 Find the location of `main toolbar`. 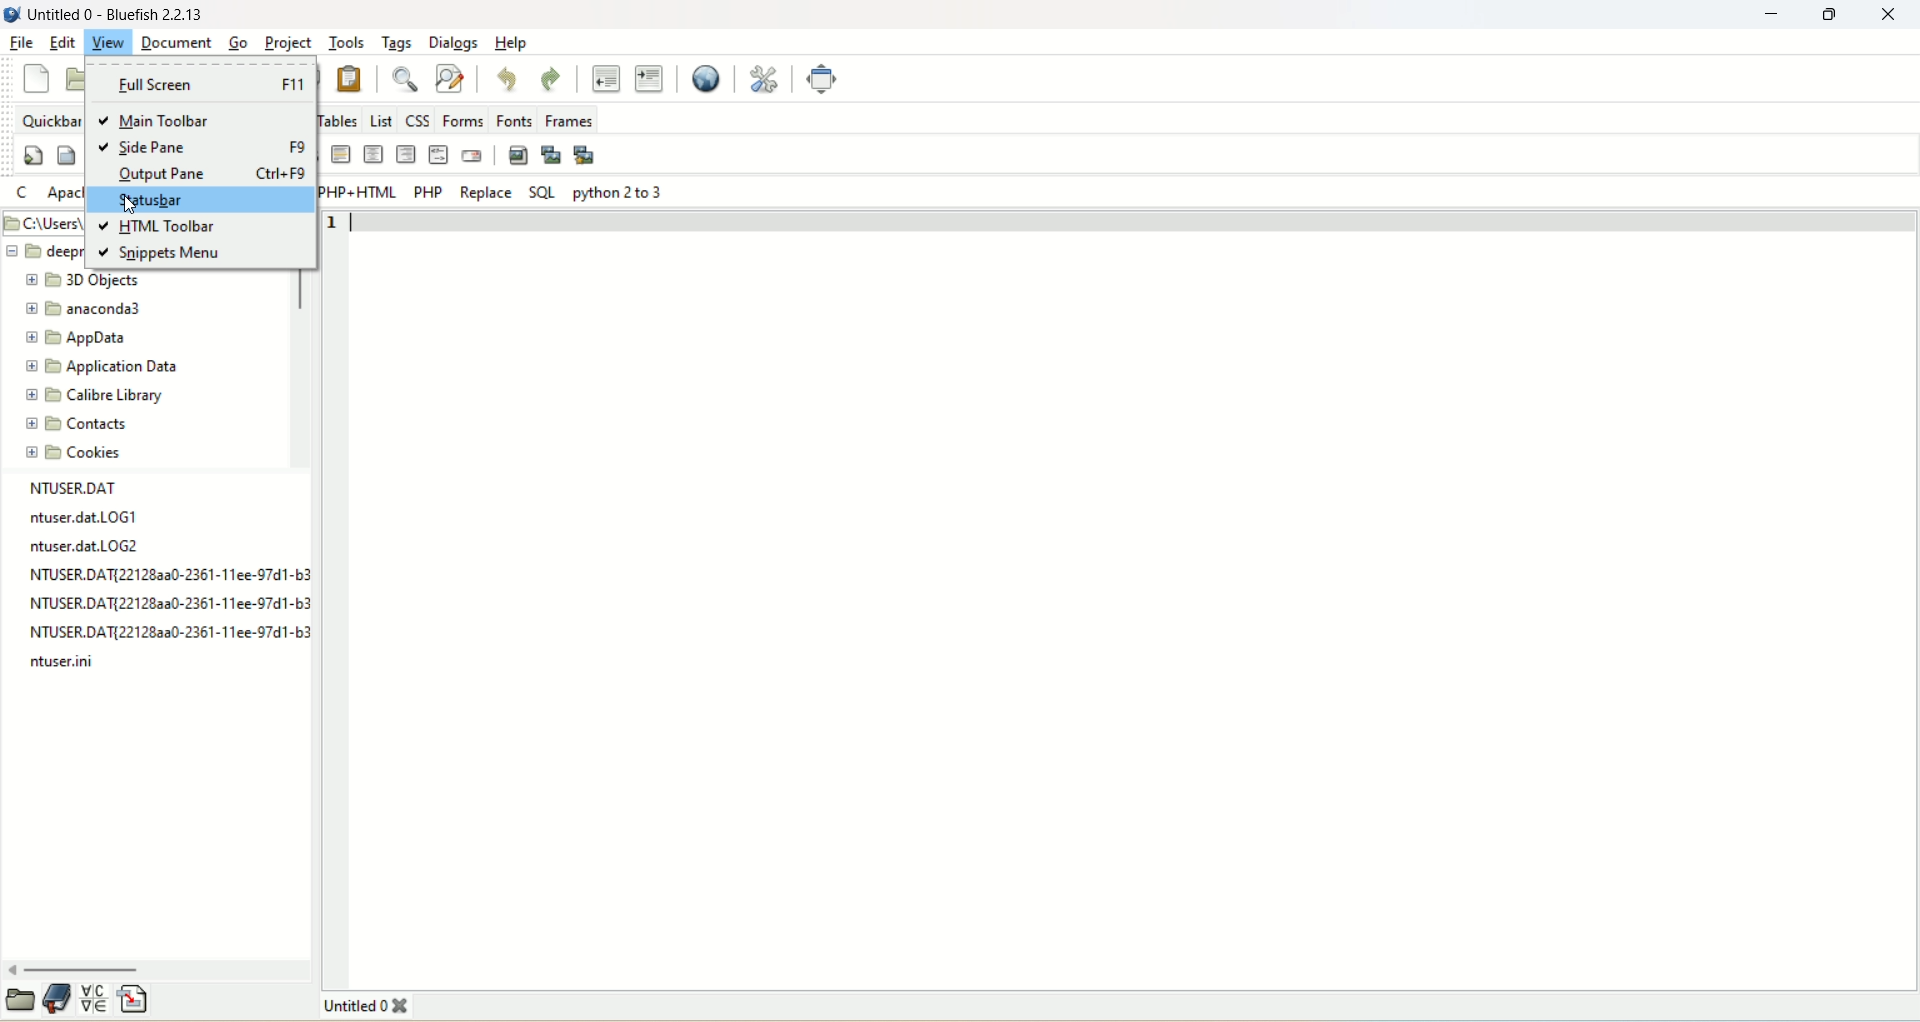

main toolbar is located at coordinates (169, 122).